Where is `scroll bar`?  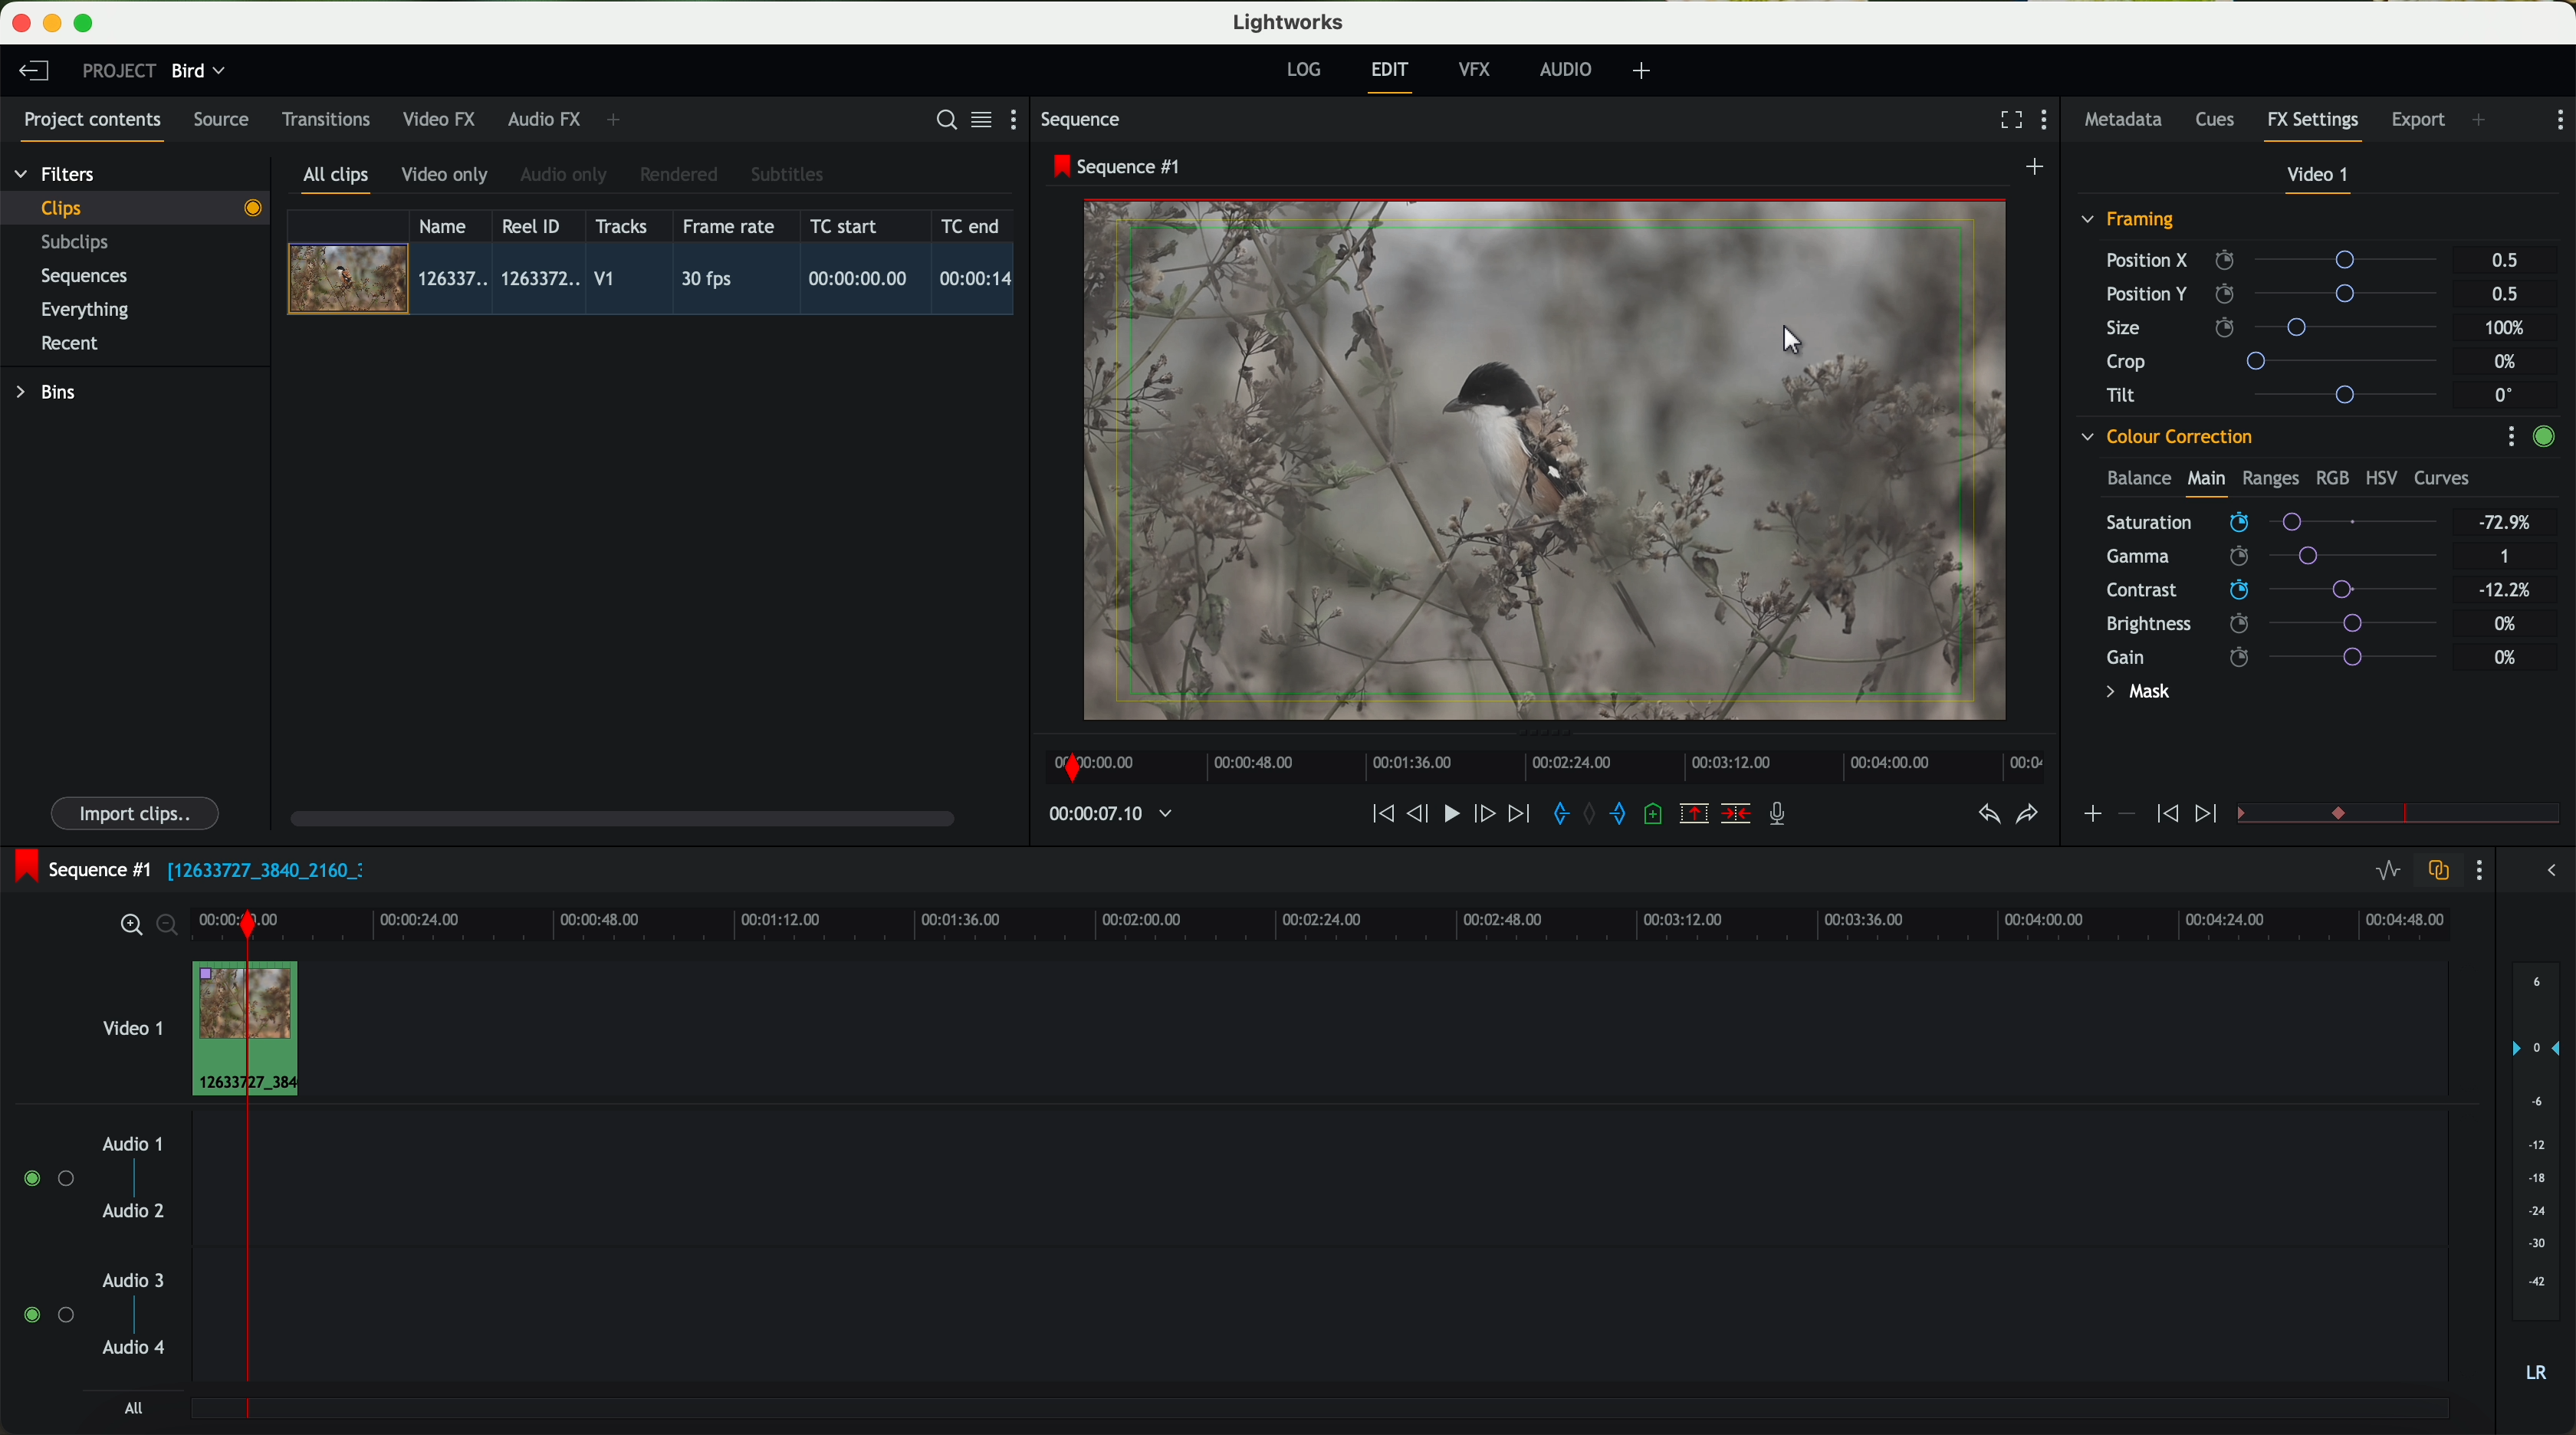 scroll bar is located at coordinates (620, 817).